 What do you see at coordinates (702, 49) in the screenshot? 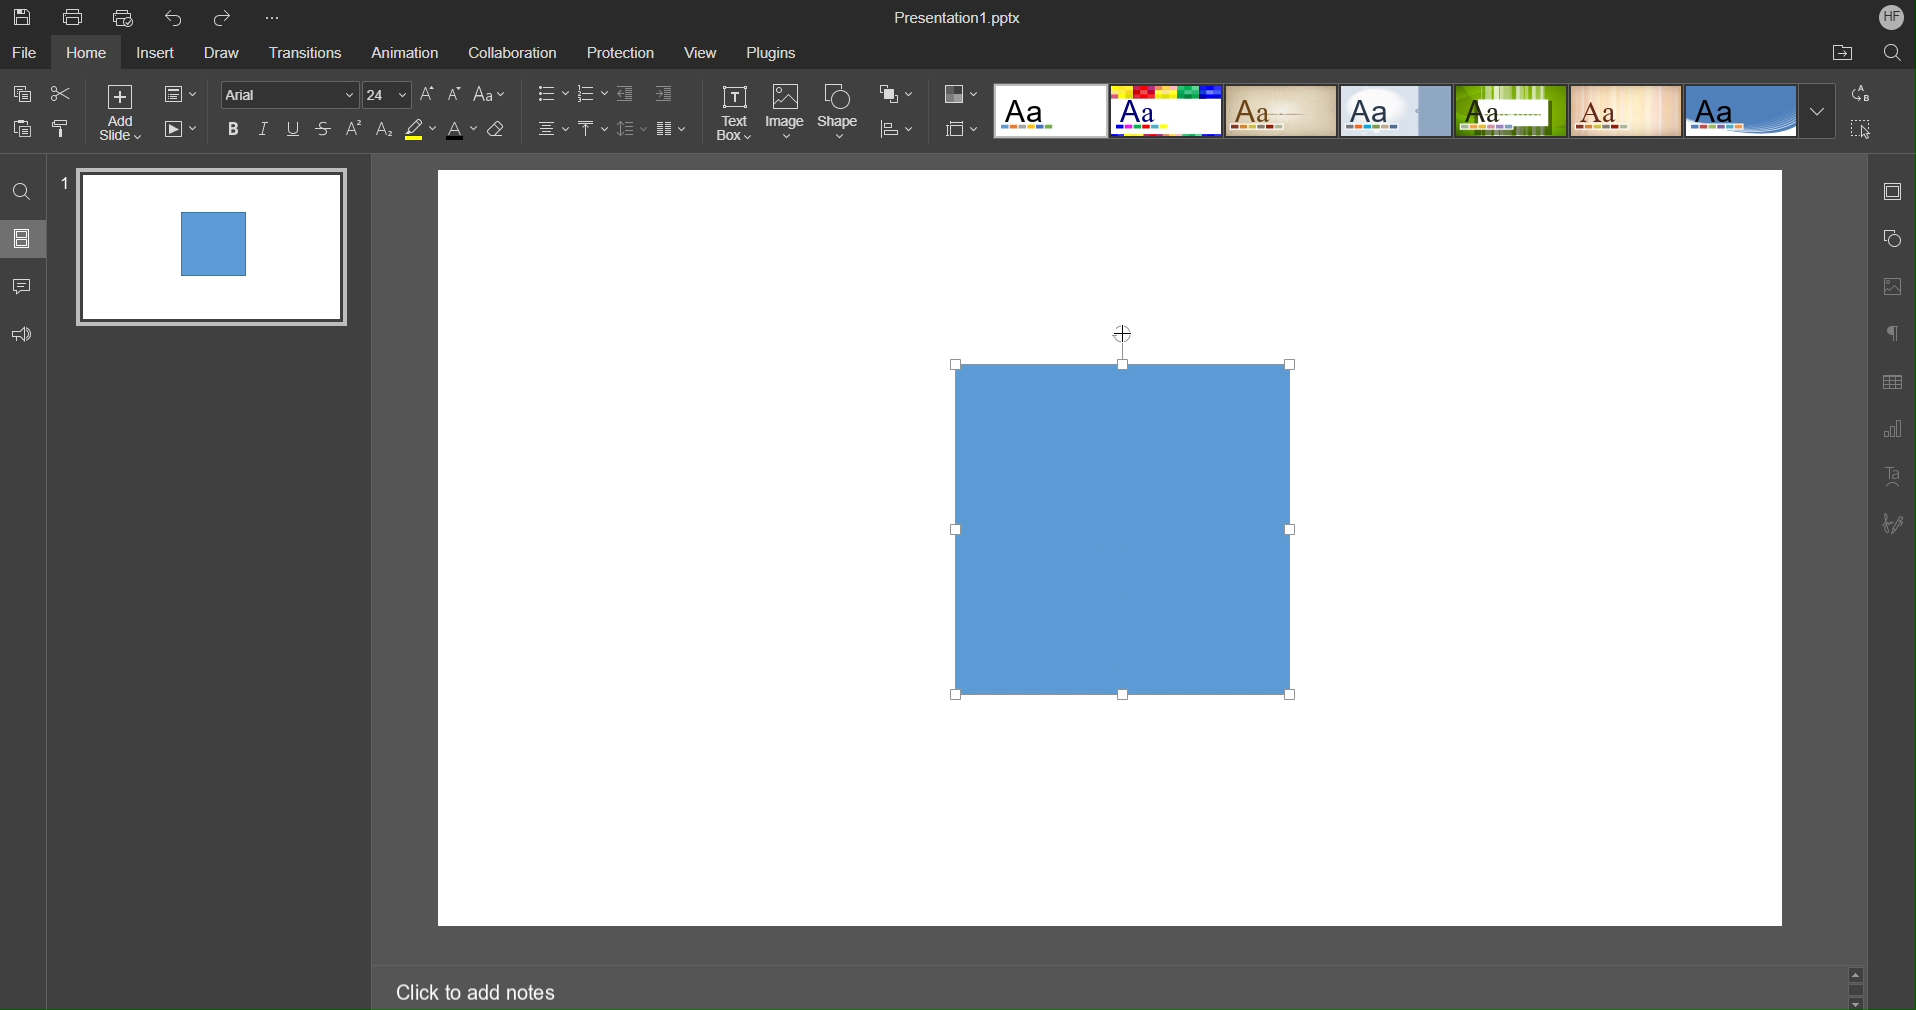
I see `View` at bounding box center [702, 49].